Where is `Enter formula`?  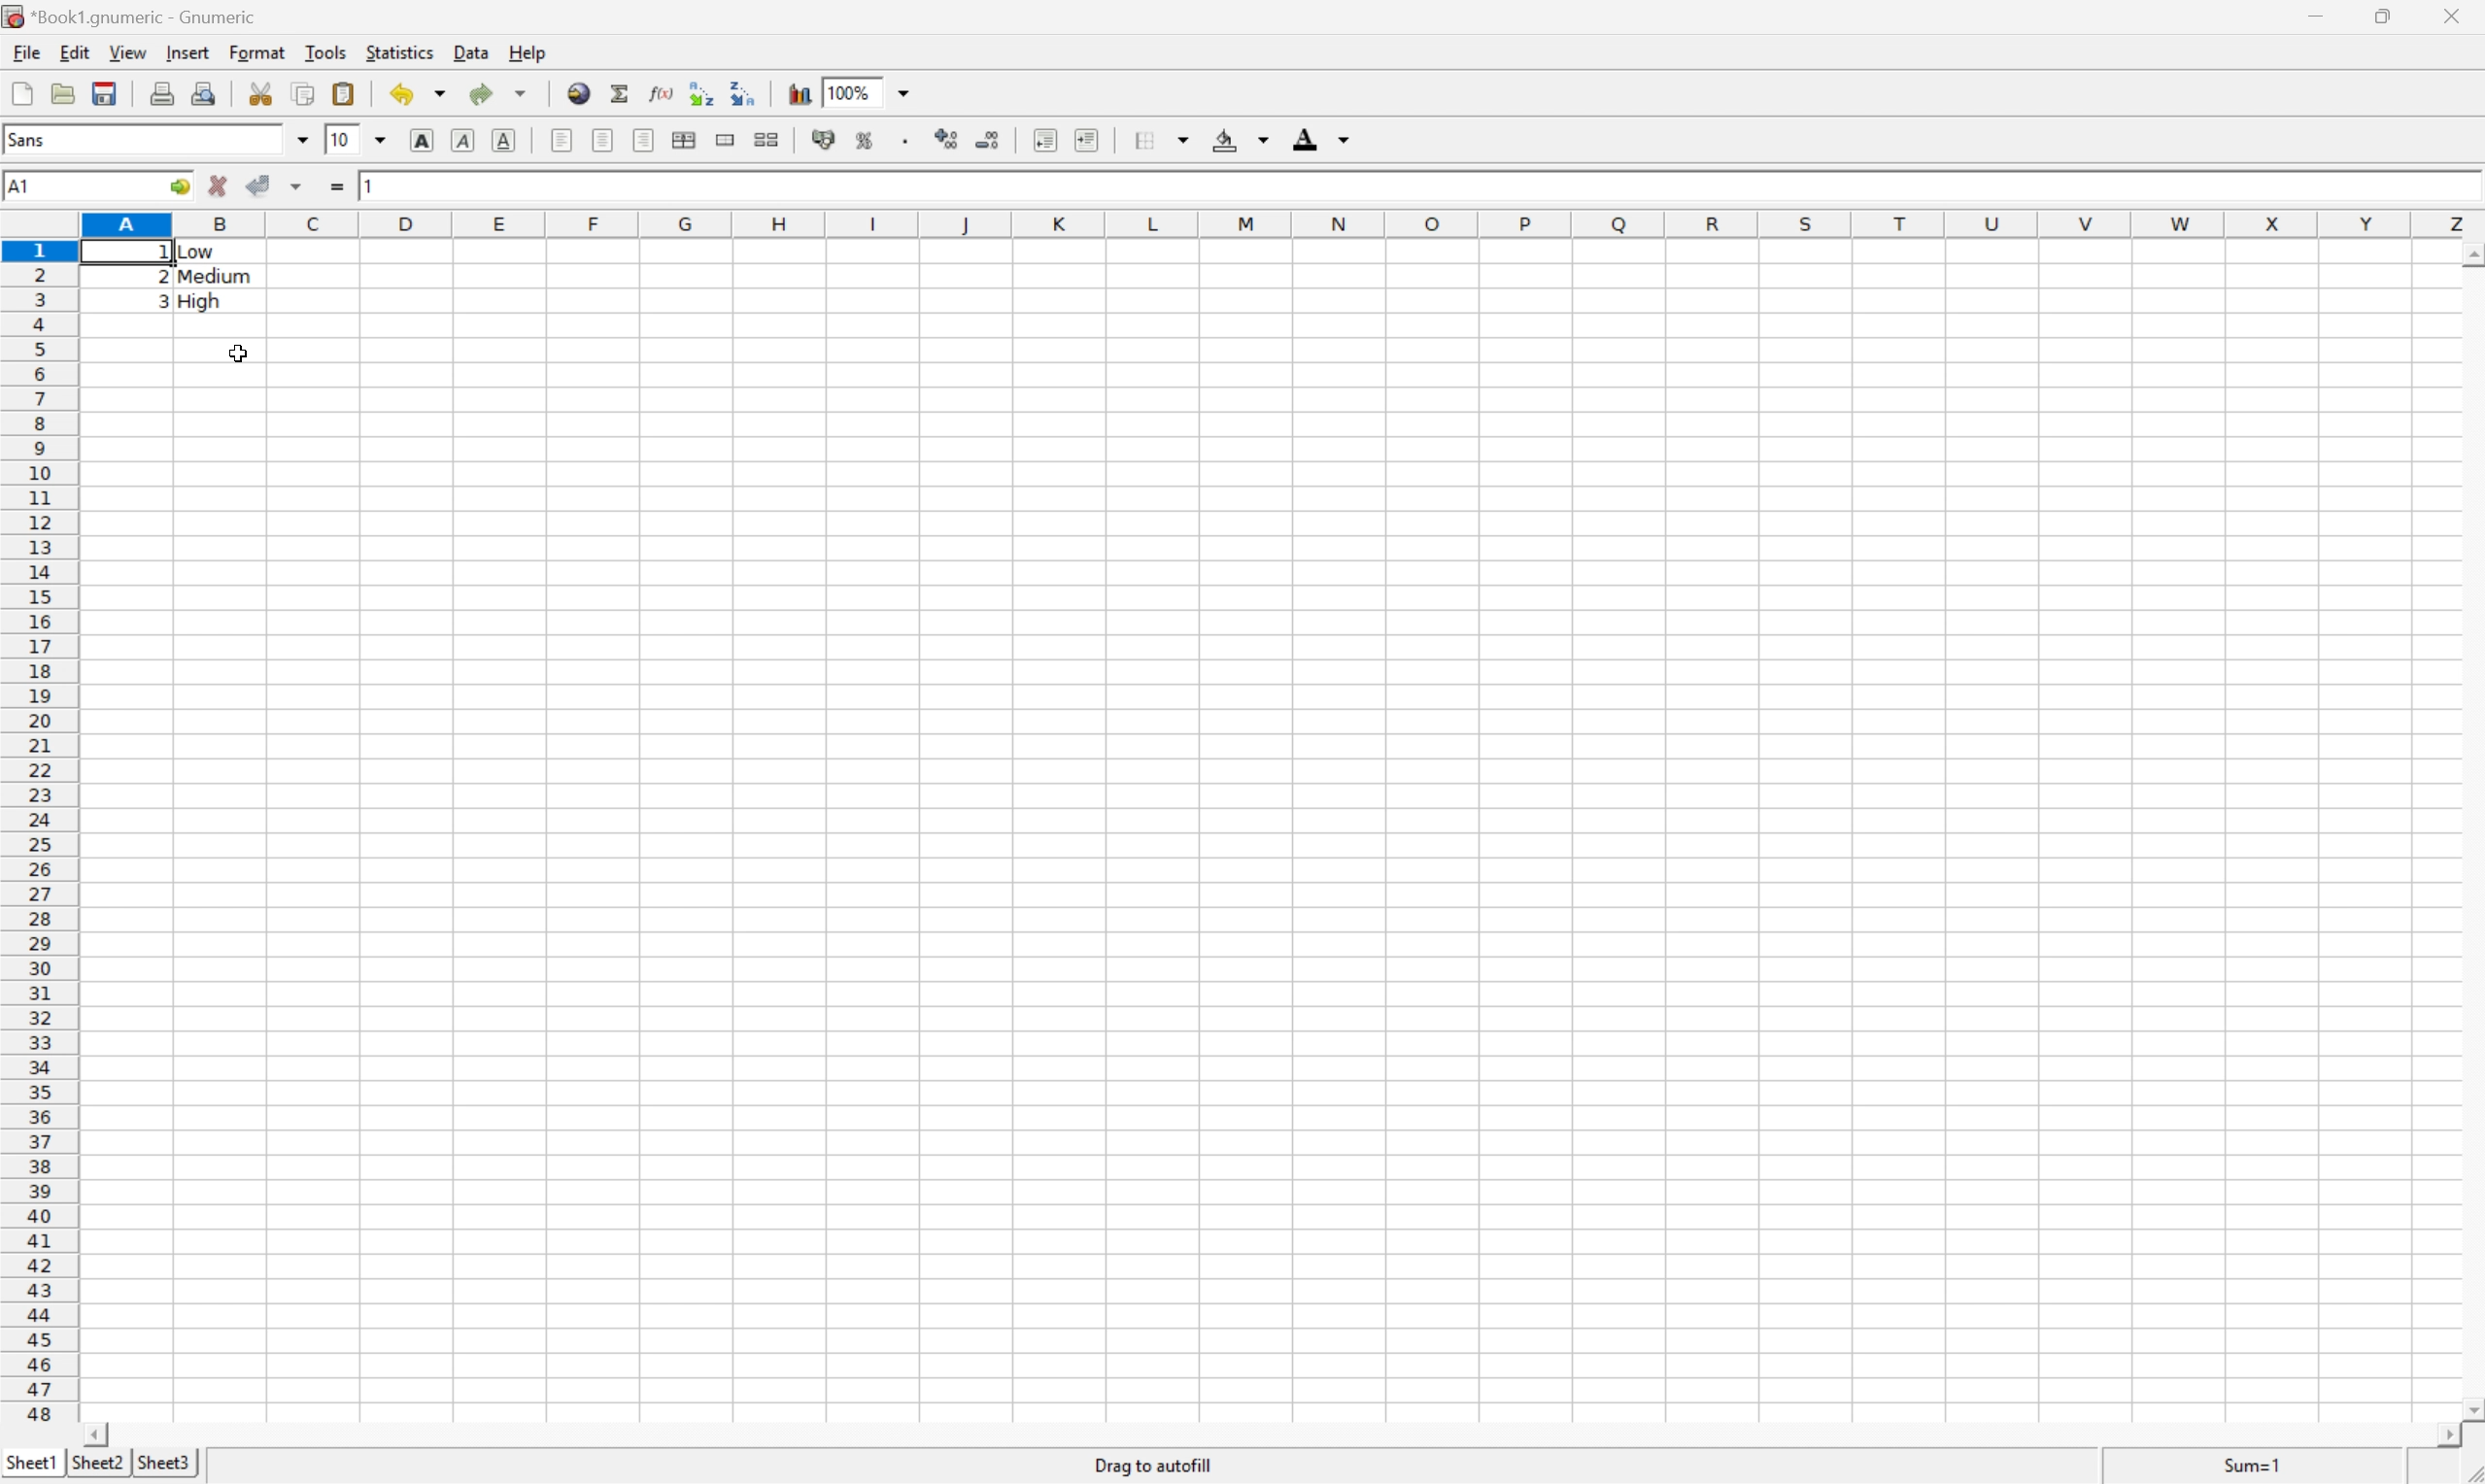 Enter formula is located at coordinates (336, 187).